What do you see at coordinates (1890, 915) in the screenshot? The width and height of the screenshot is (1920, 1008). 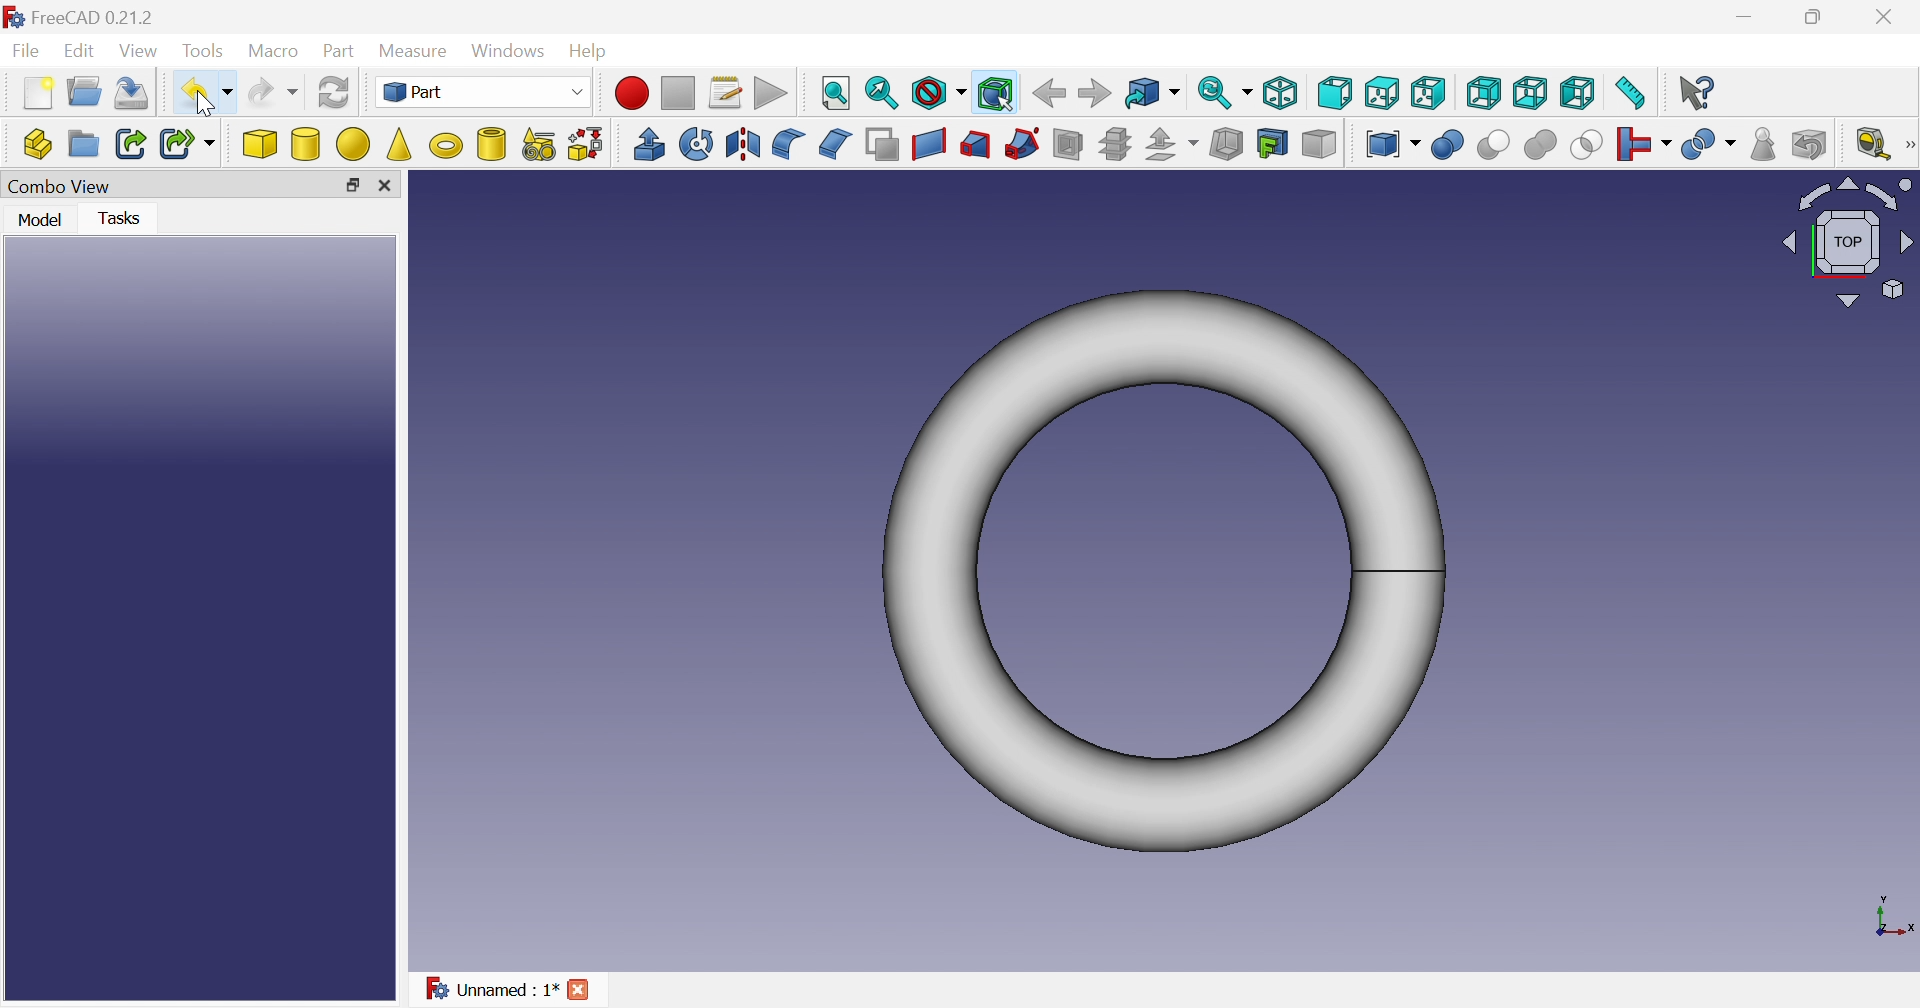 I see `x, y axis plane` at bounding box center [1890, 915].